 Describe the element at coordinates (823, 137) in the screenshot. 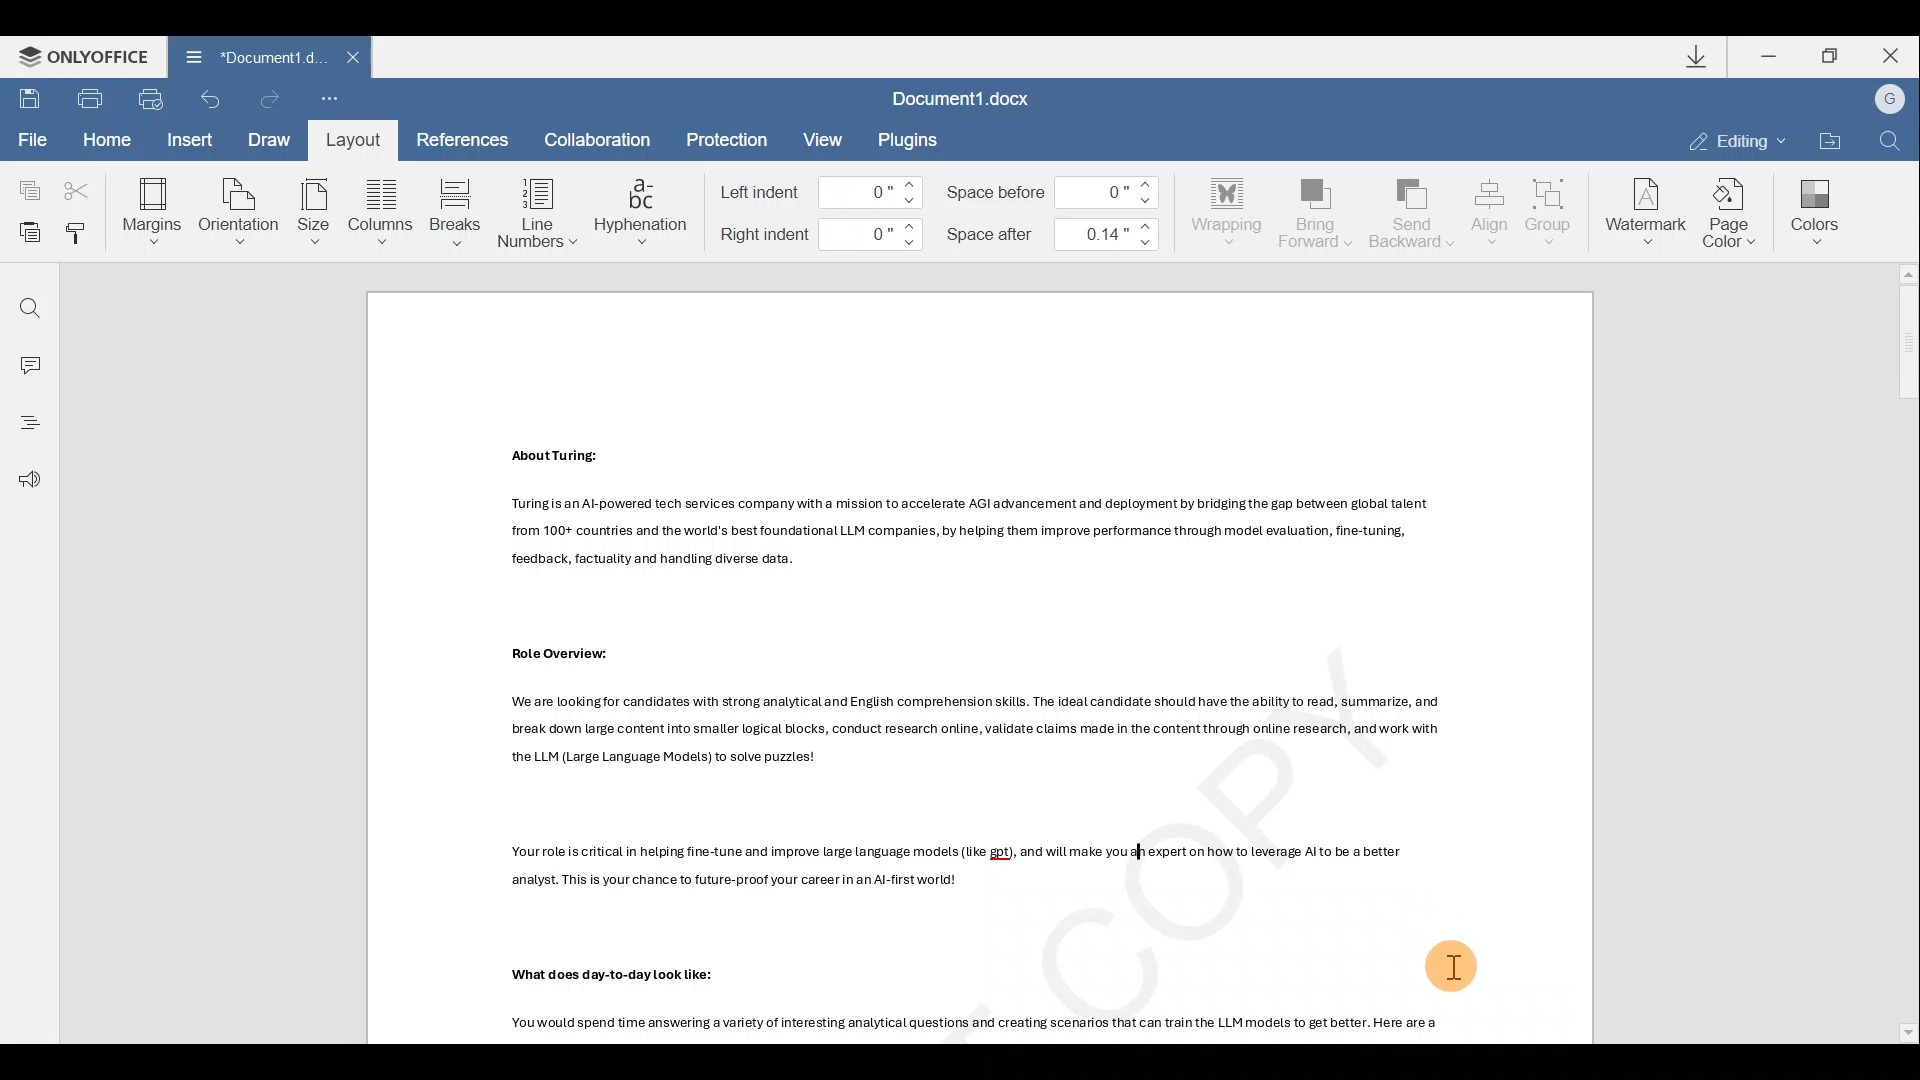

I see `View` at that location.